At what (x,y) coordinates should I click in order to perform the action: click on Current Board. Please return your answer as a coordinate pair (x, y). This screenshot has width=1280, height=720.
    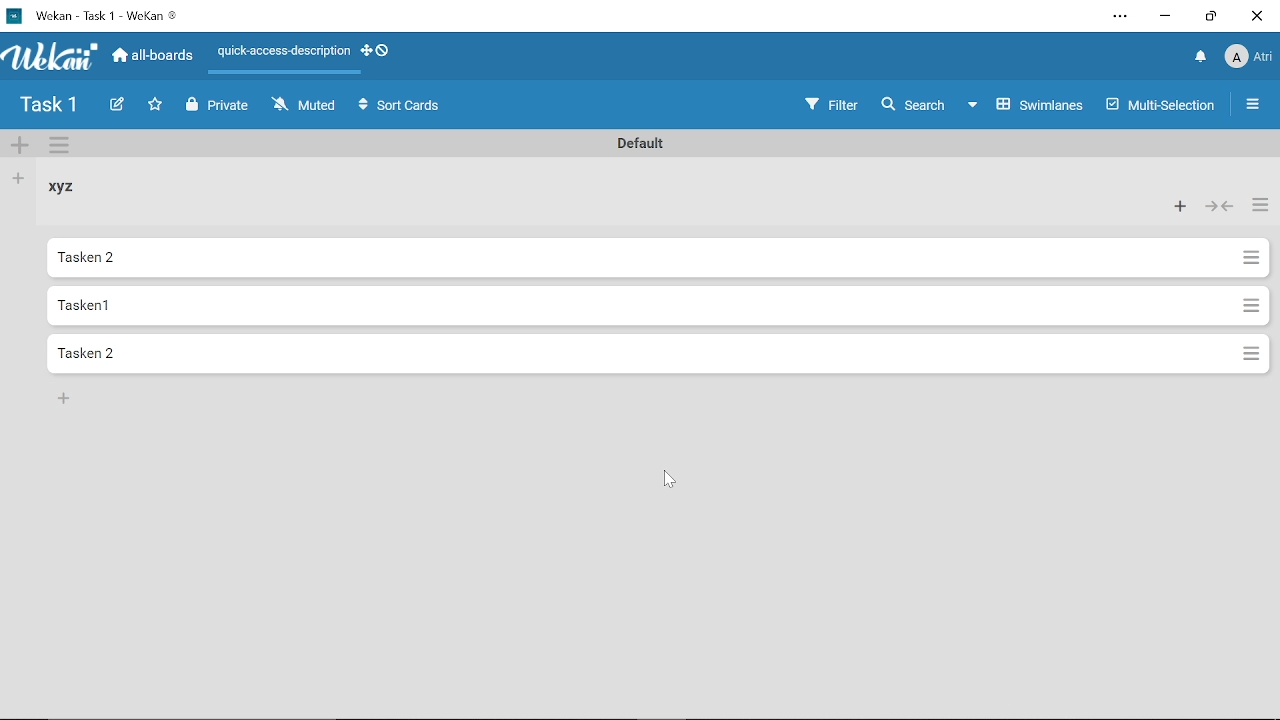
    Looking at the image, I should click on (50, 107).